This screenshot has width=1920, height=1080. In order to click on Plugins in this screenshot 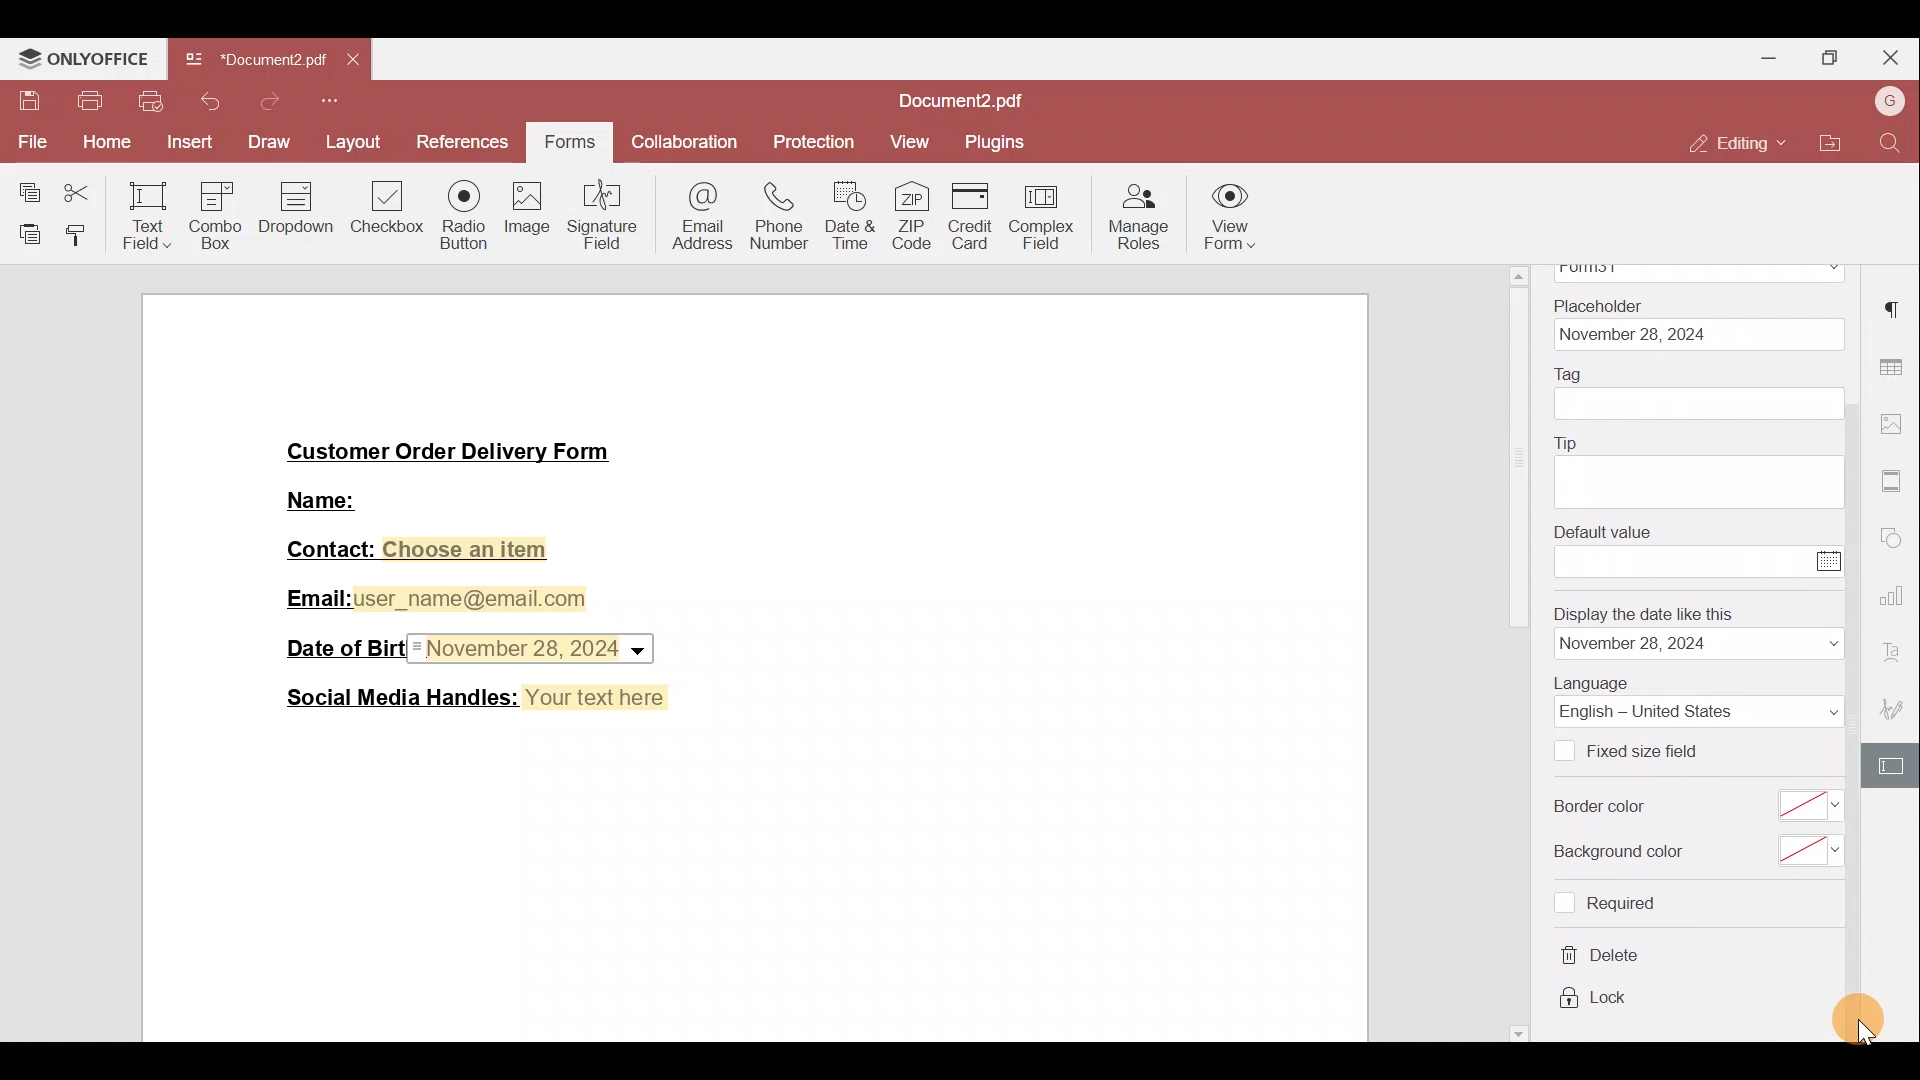, I will do `click(1003, 141)`.